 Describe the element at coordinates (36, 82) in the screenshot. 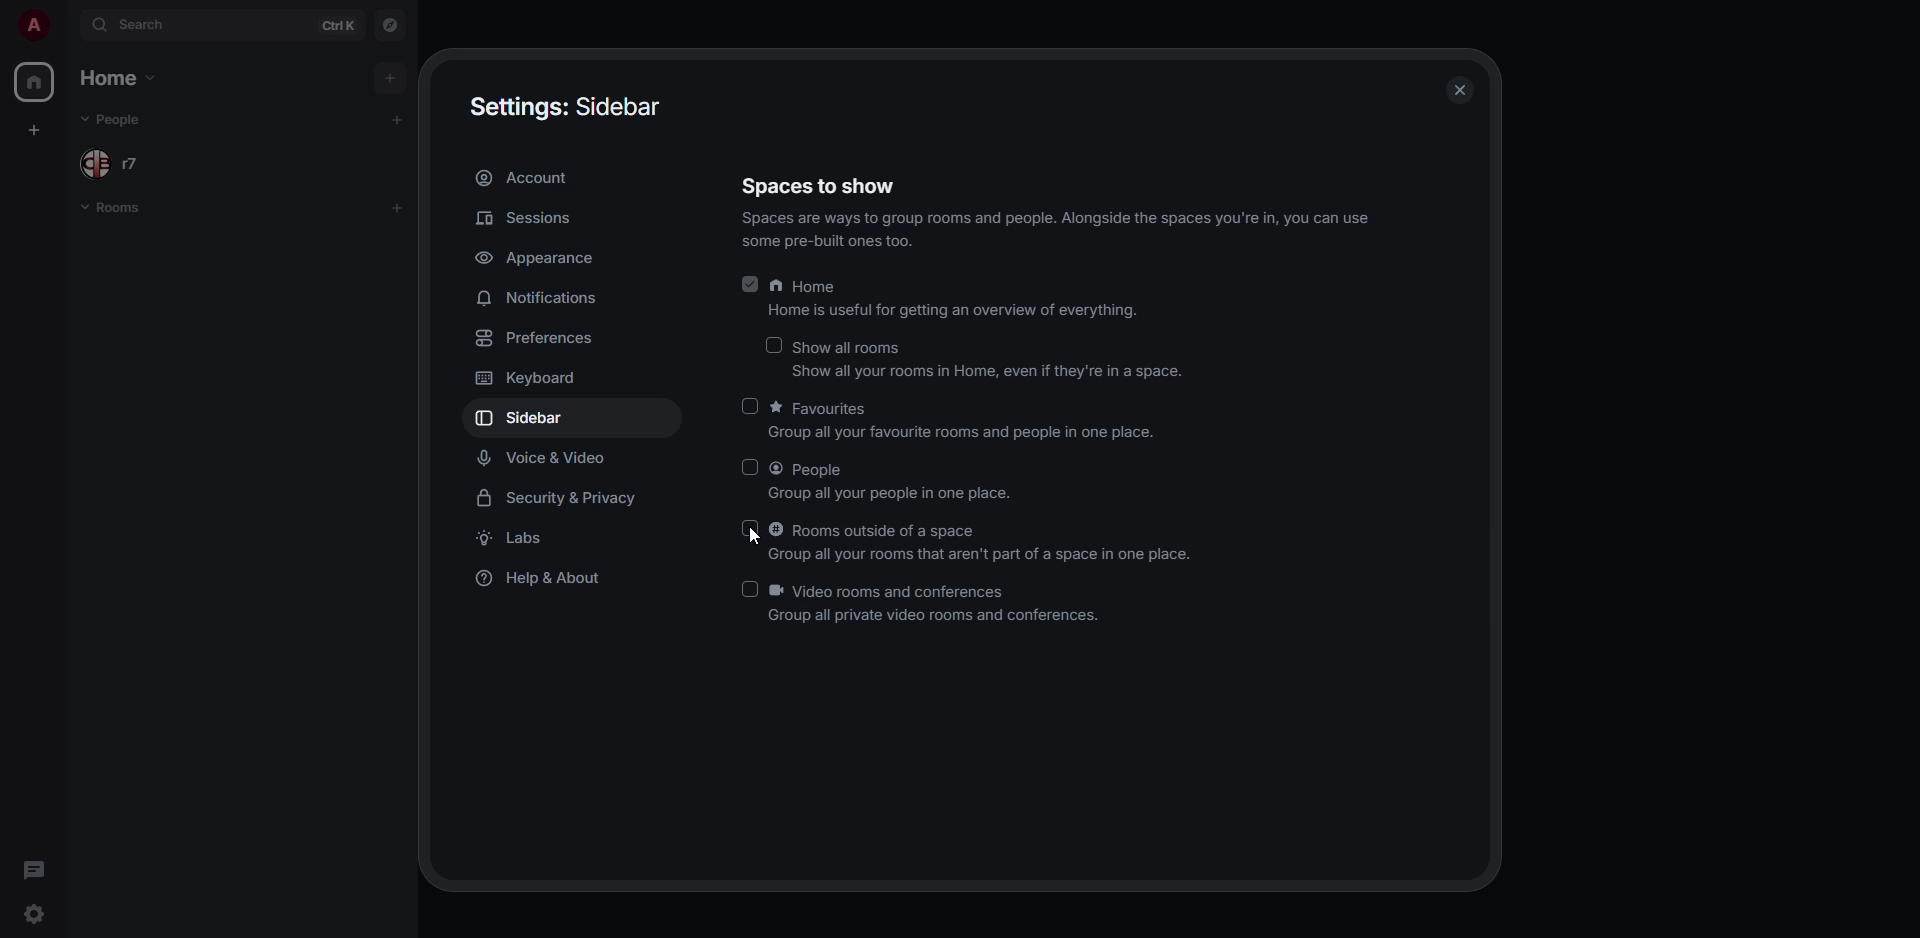

I see `home` at that location.